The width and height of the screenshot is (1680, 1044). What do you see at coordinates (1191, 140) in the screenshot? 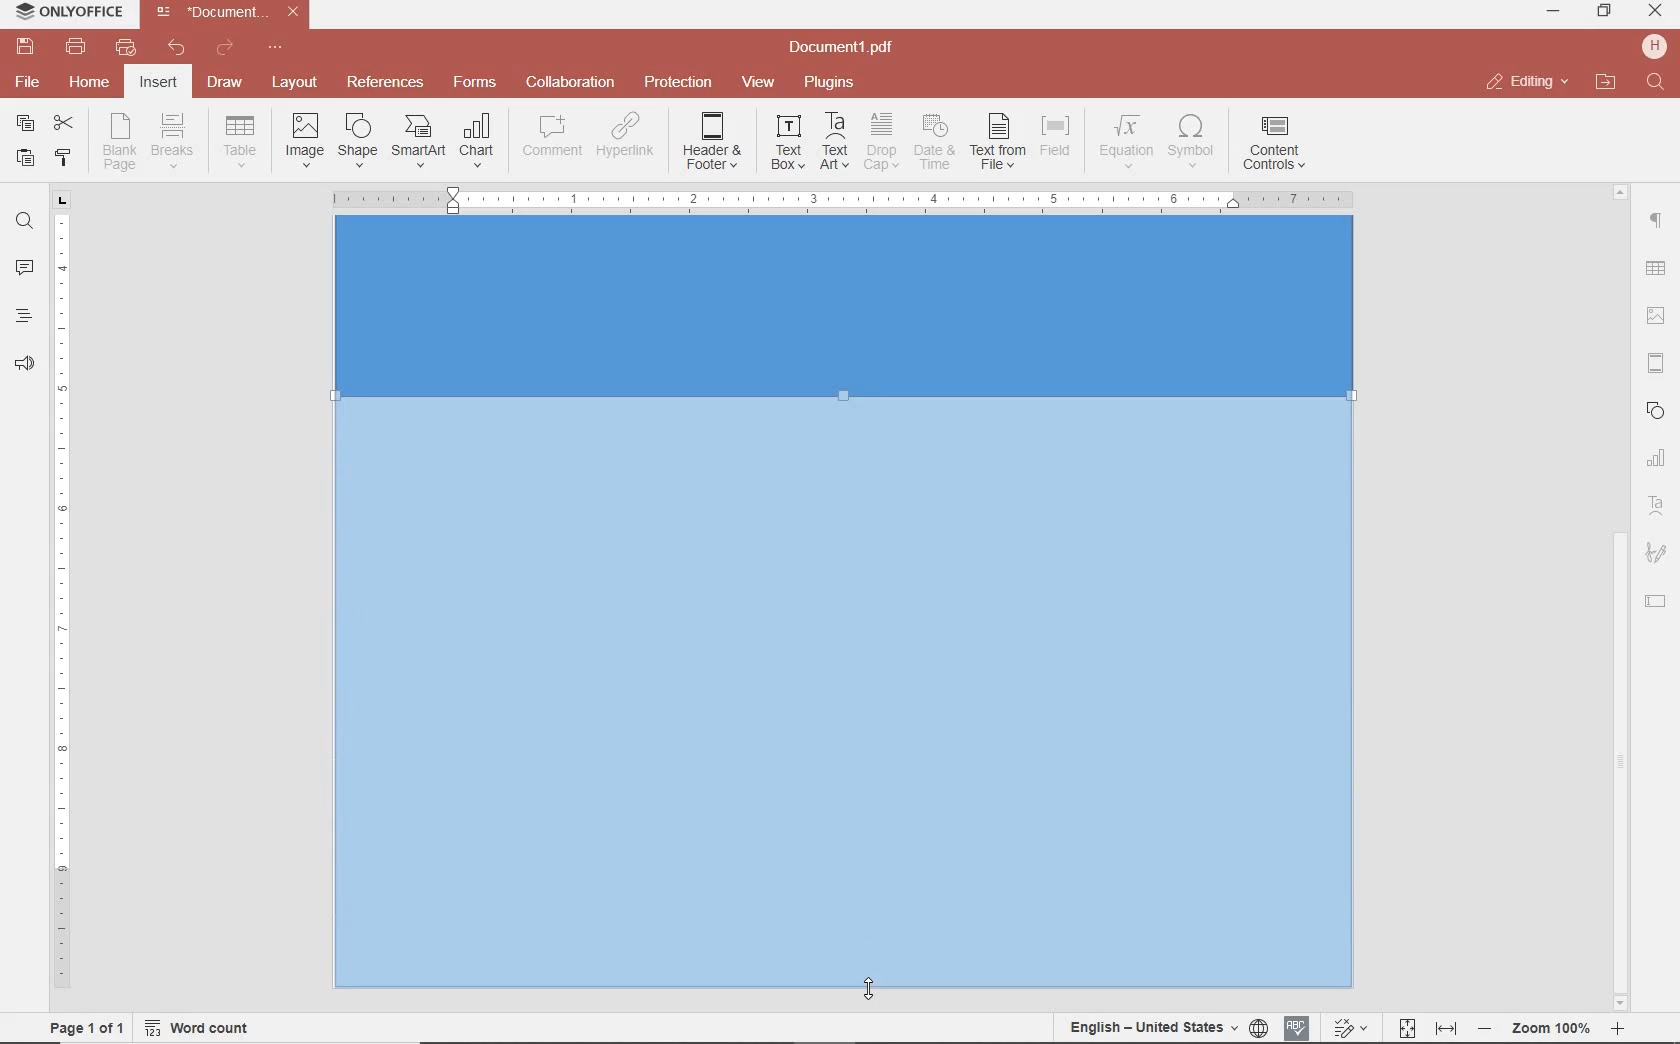
I see `INSERT SYMBOL` at bounding box center [1191, 140].